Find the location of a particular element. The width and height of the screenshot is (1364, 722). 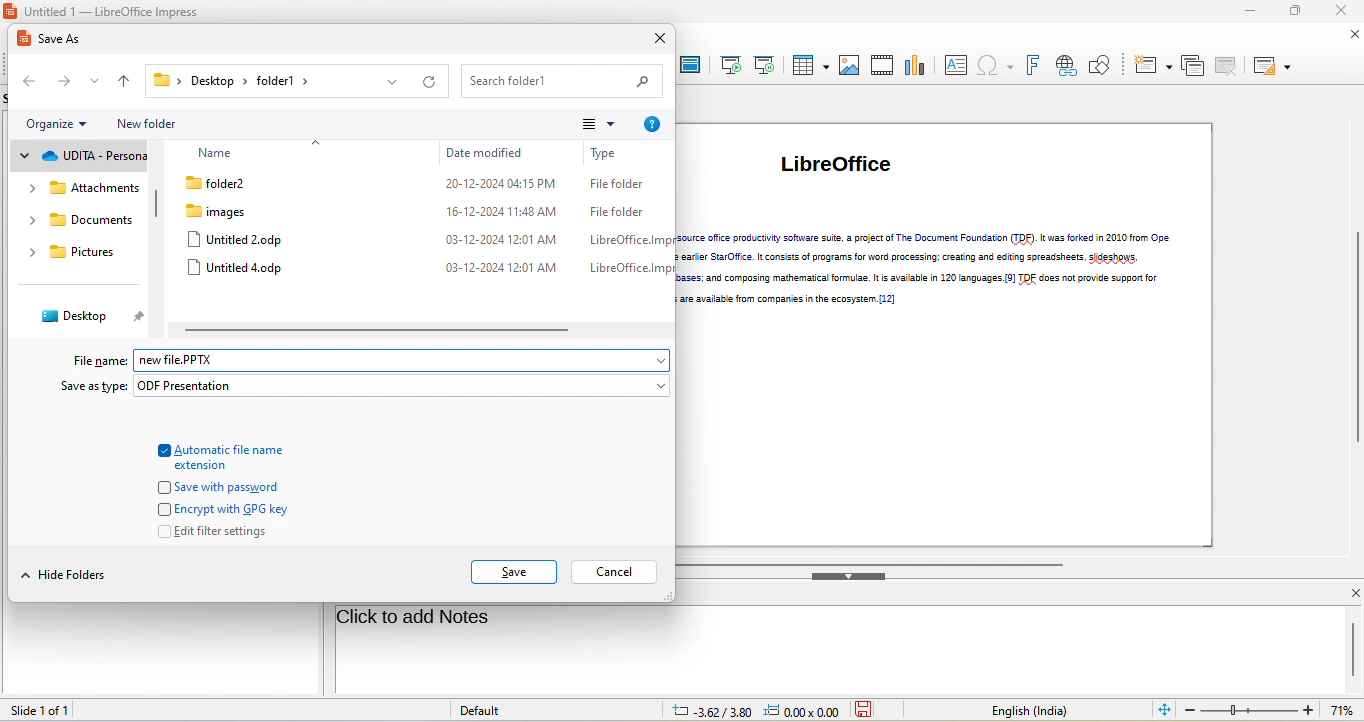

hide folders is located at coordinates (66, 575).